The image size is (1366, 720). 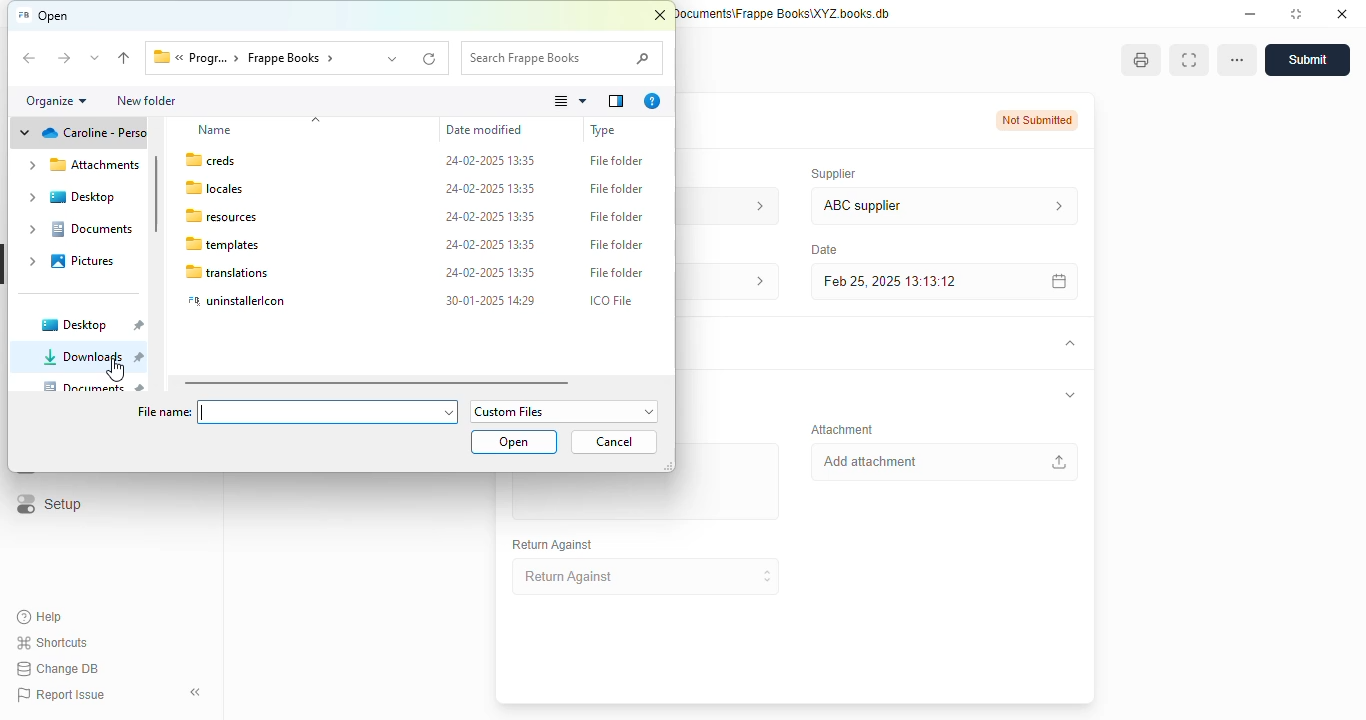 I want to click on caroline - personal, so click(x=80, y=135).